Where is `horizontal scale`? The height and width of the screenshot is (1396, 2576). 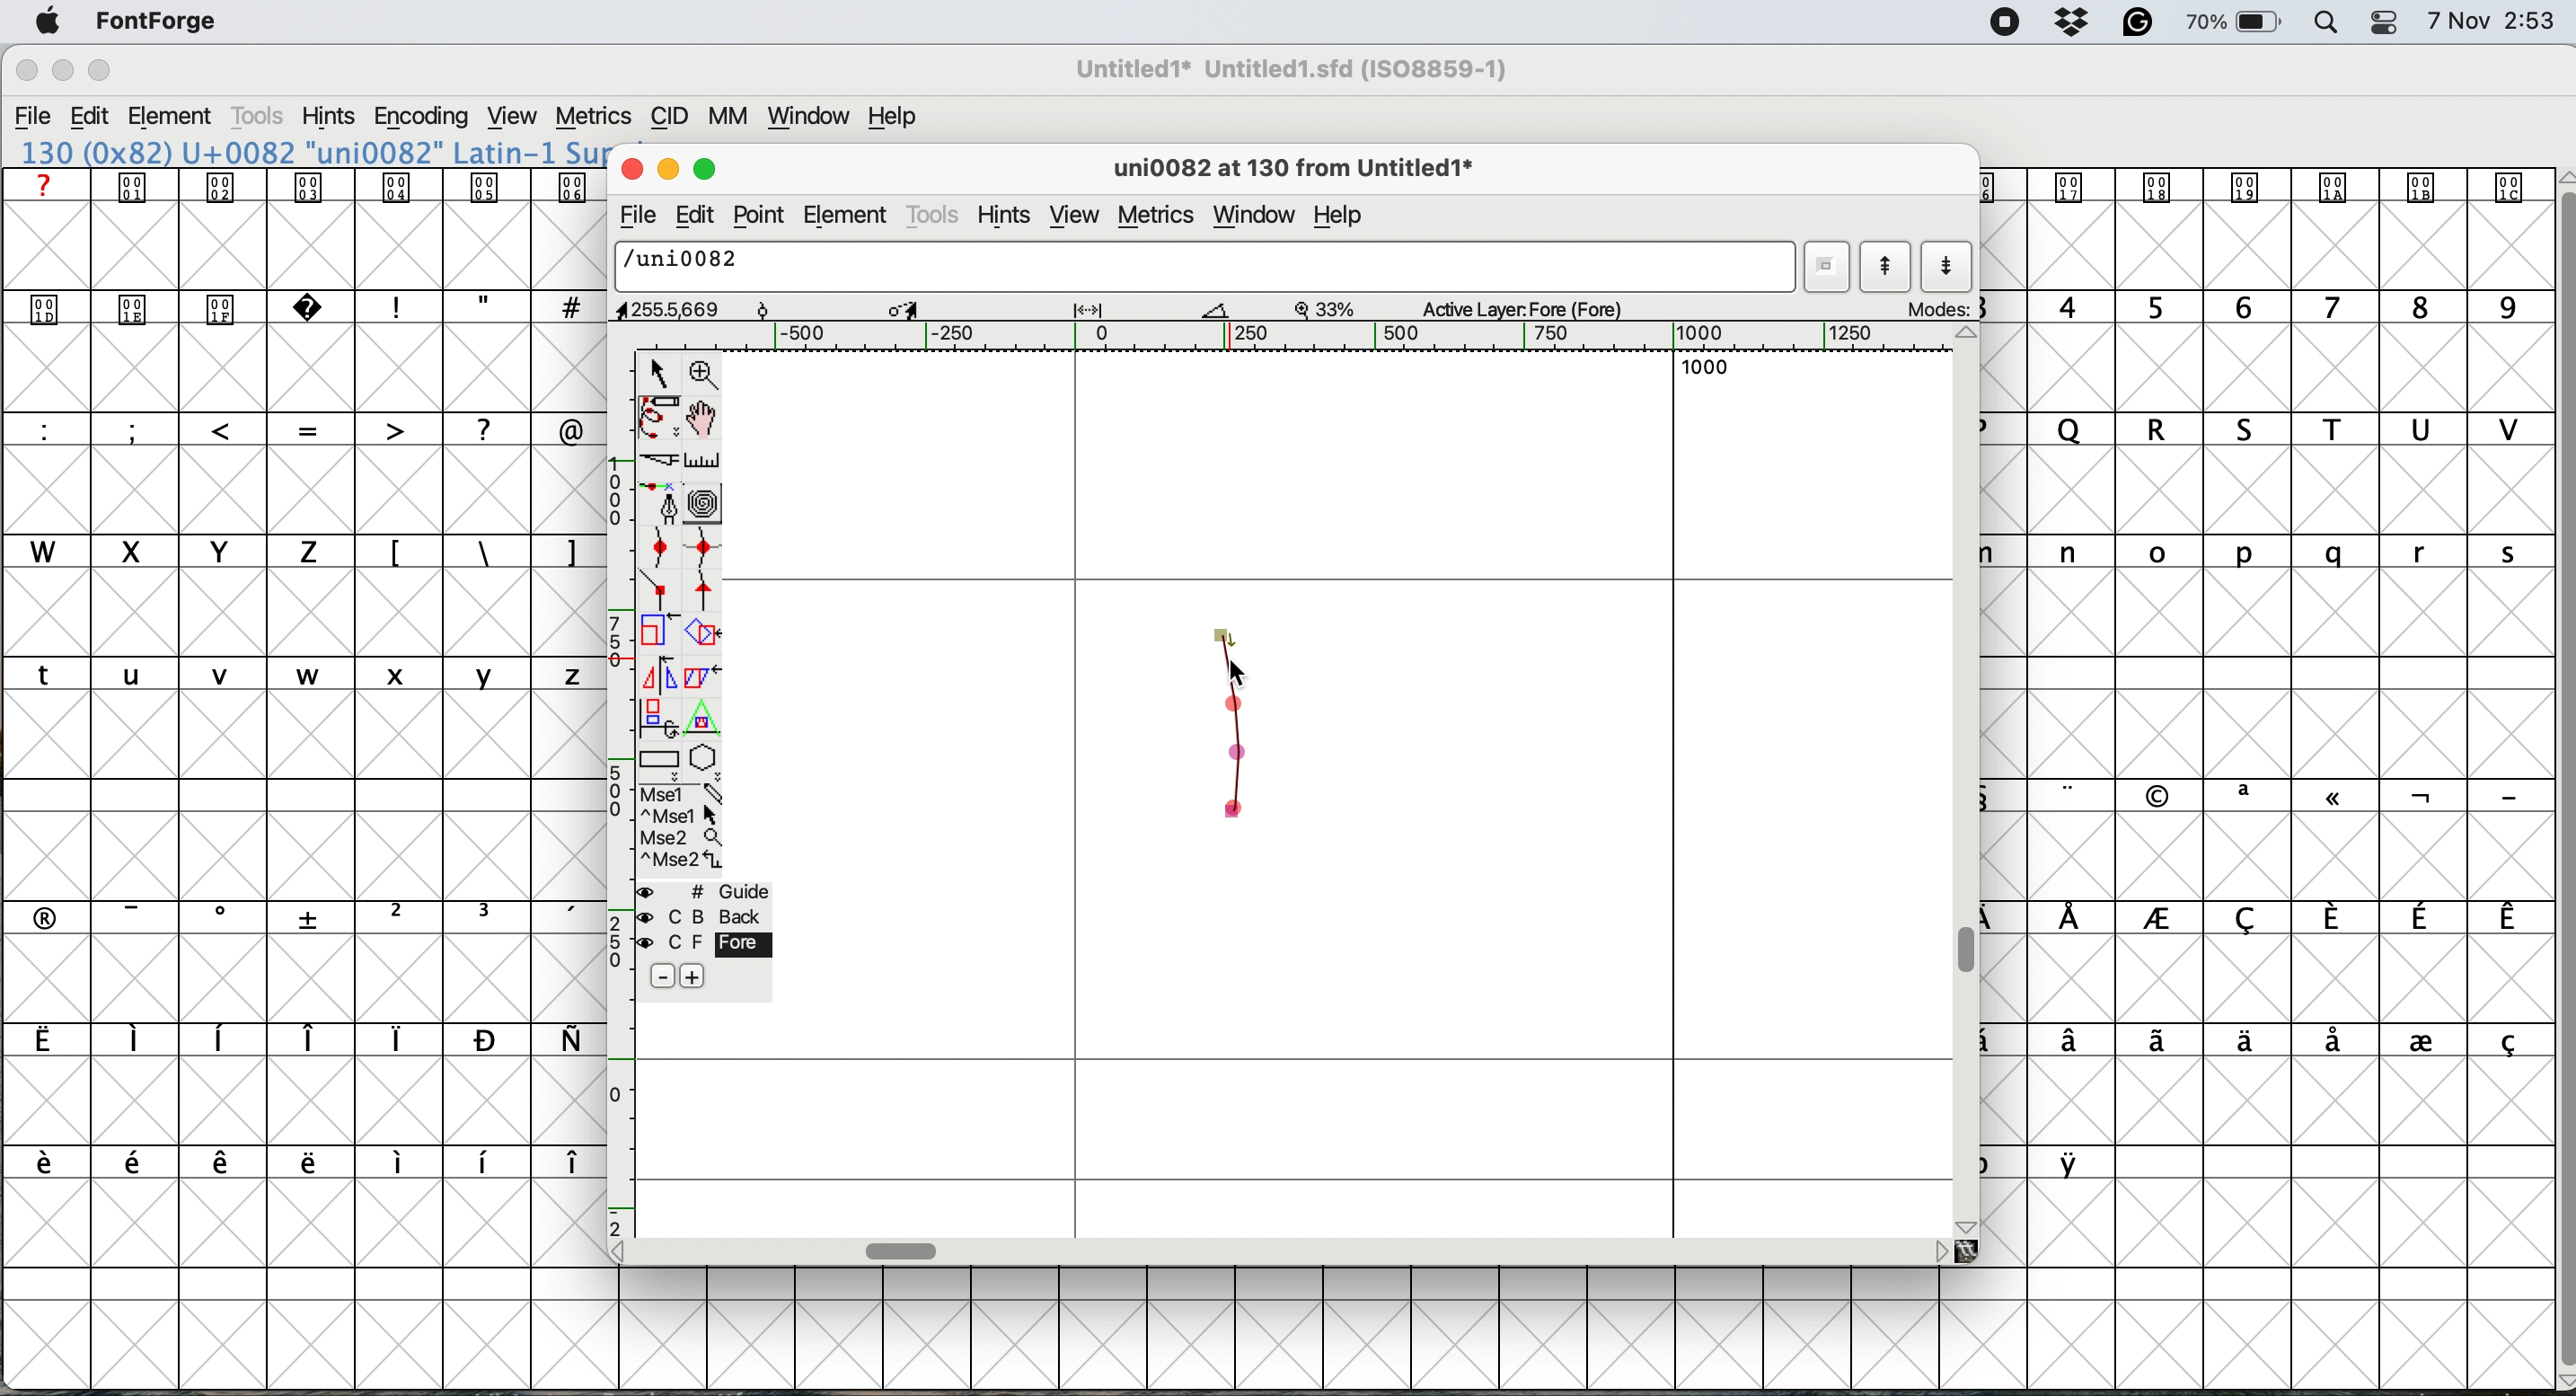
horizontal scale is located at coordinates (1336, 337).